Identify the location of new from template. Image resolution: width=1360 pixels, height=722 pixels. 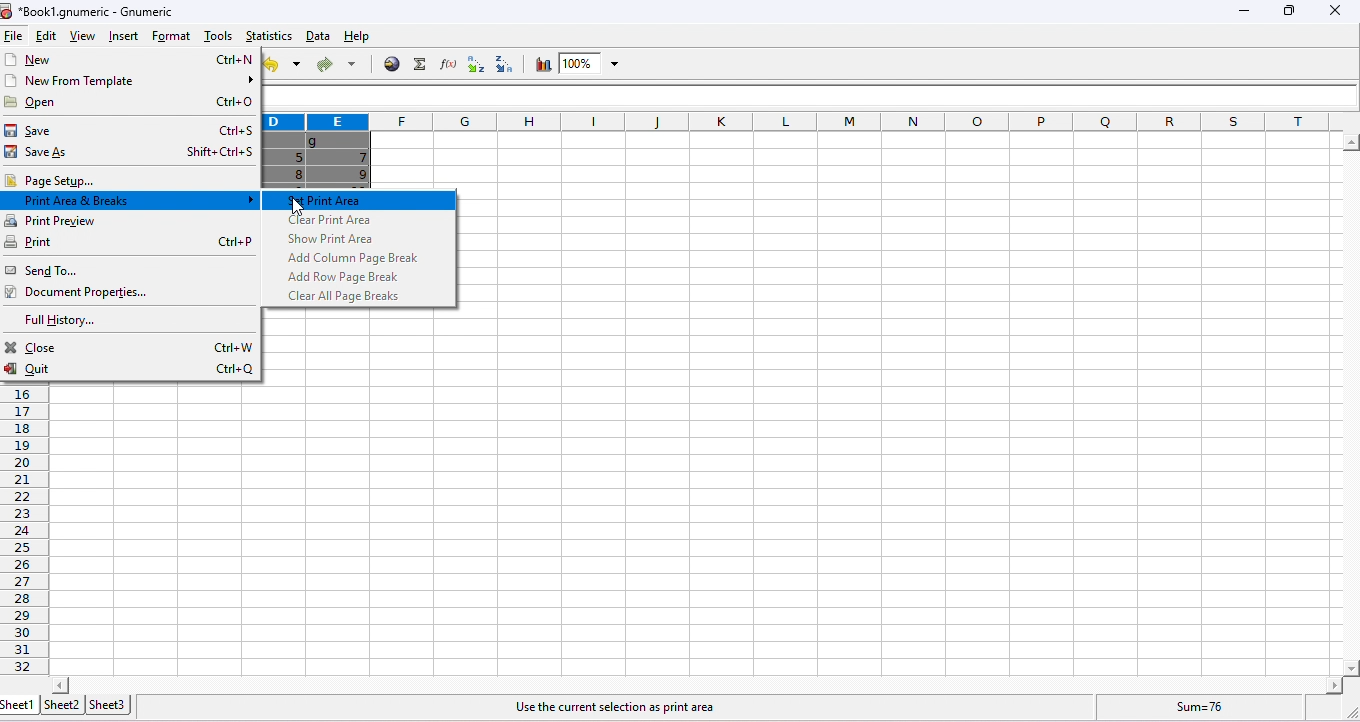
(130, 81).